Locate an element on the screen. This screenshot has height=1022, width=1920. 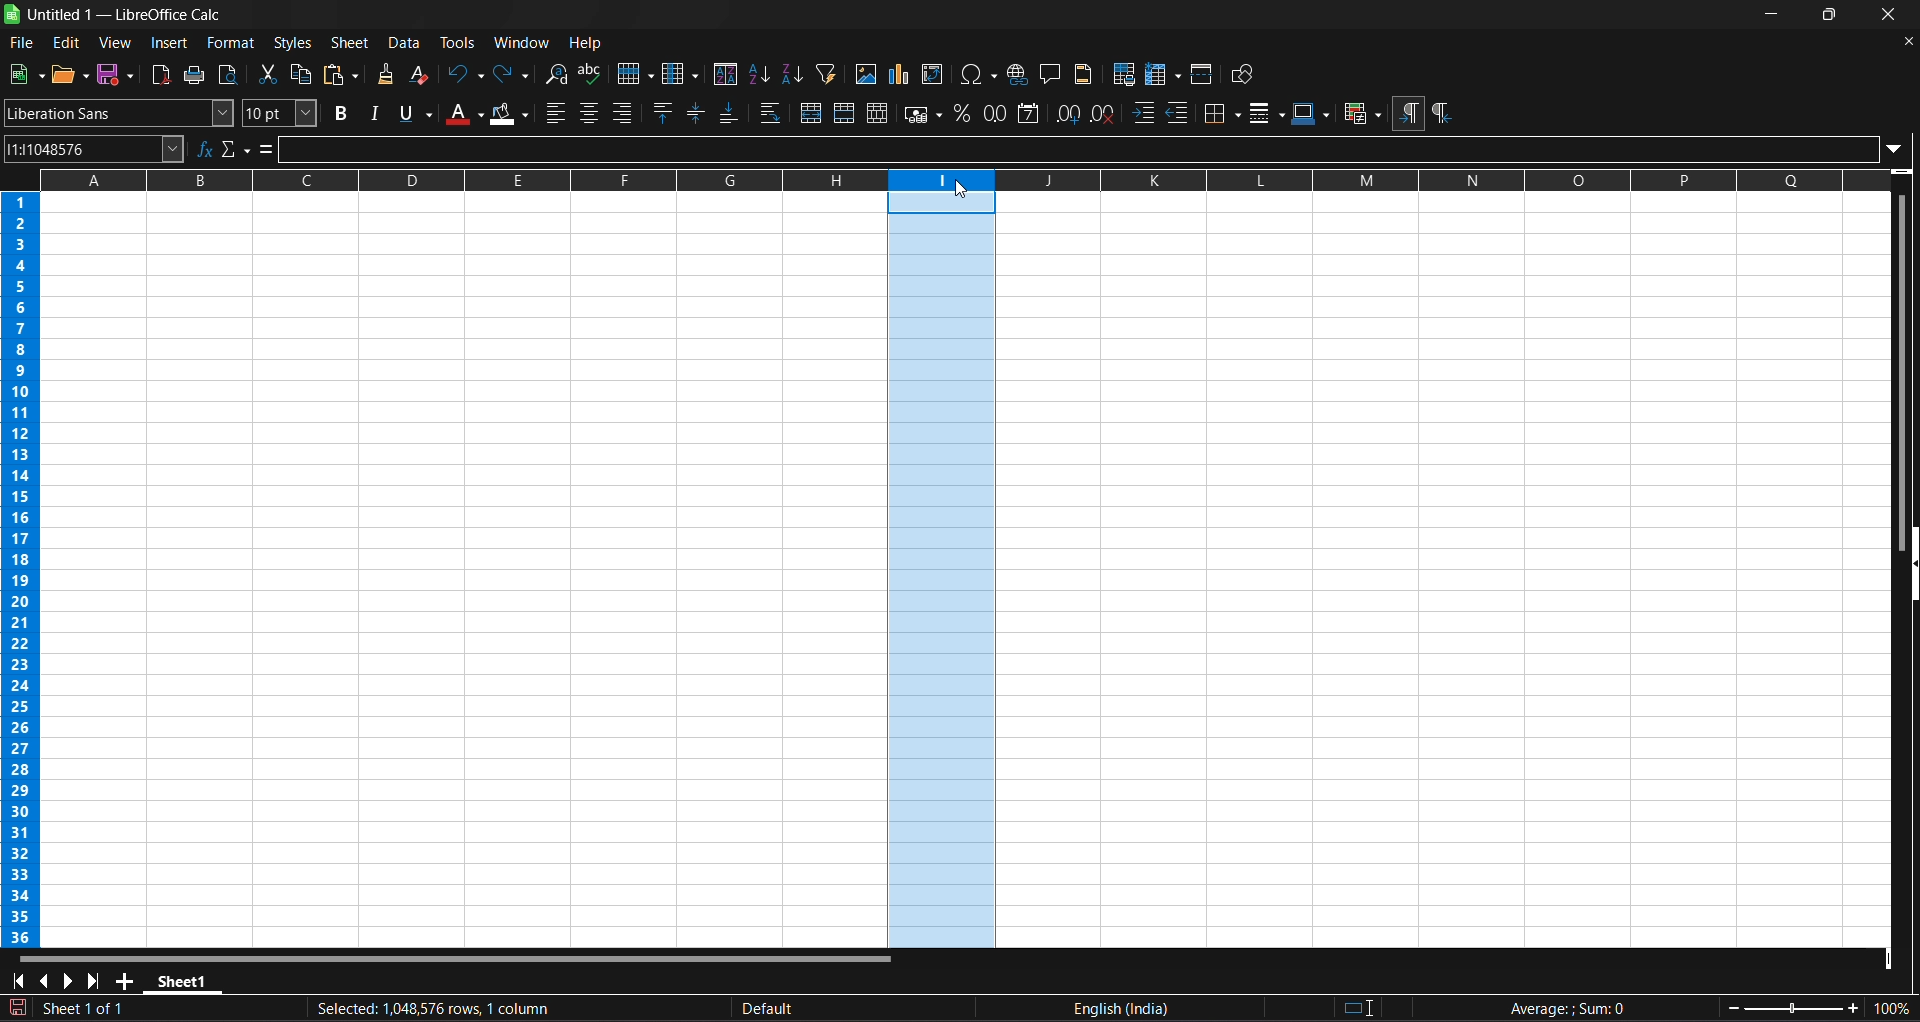
sort is located at coordinates (724, 73).